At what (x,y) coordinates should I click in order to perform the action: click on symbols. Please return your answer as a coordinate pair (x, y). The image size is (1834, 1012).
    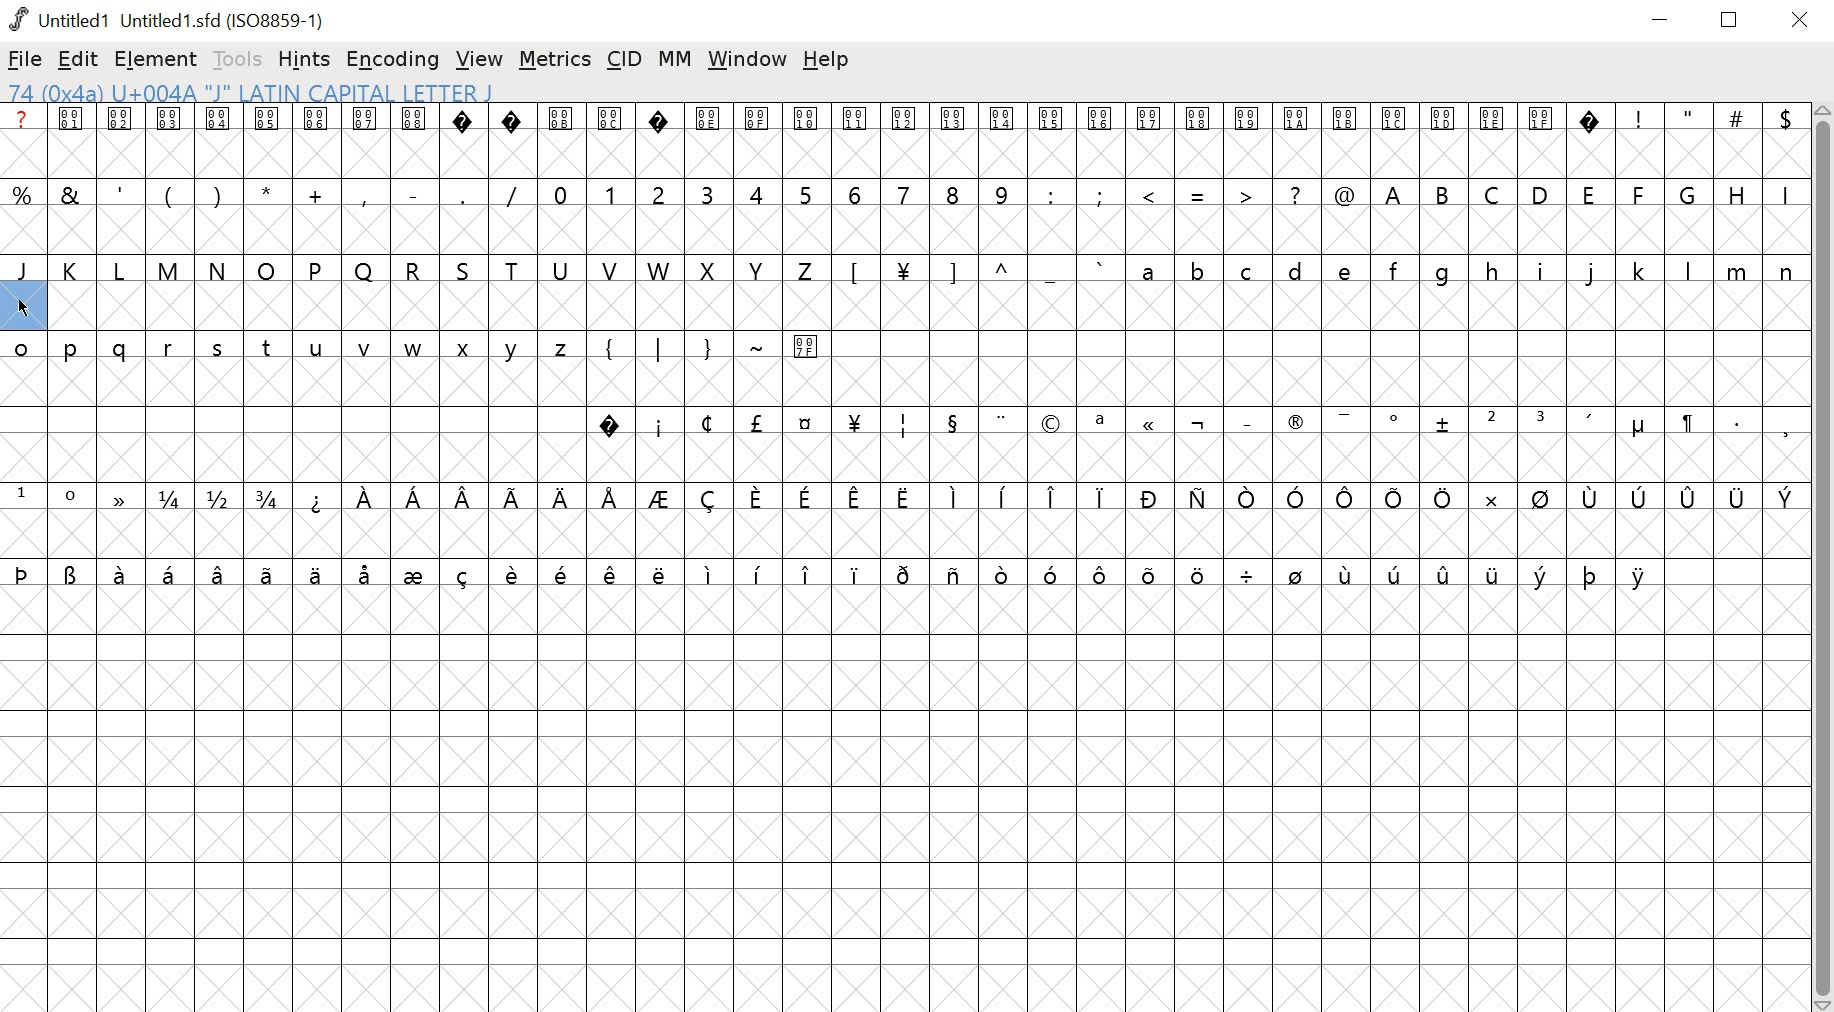
    Looking at the image, I should click on (836, 575).